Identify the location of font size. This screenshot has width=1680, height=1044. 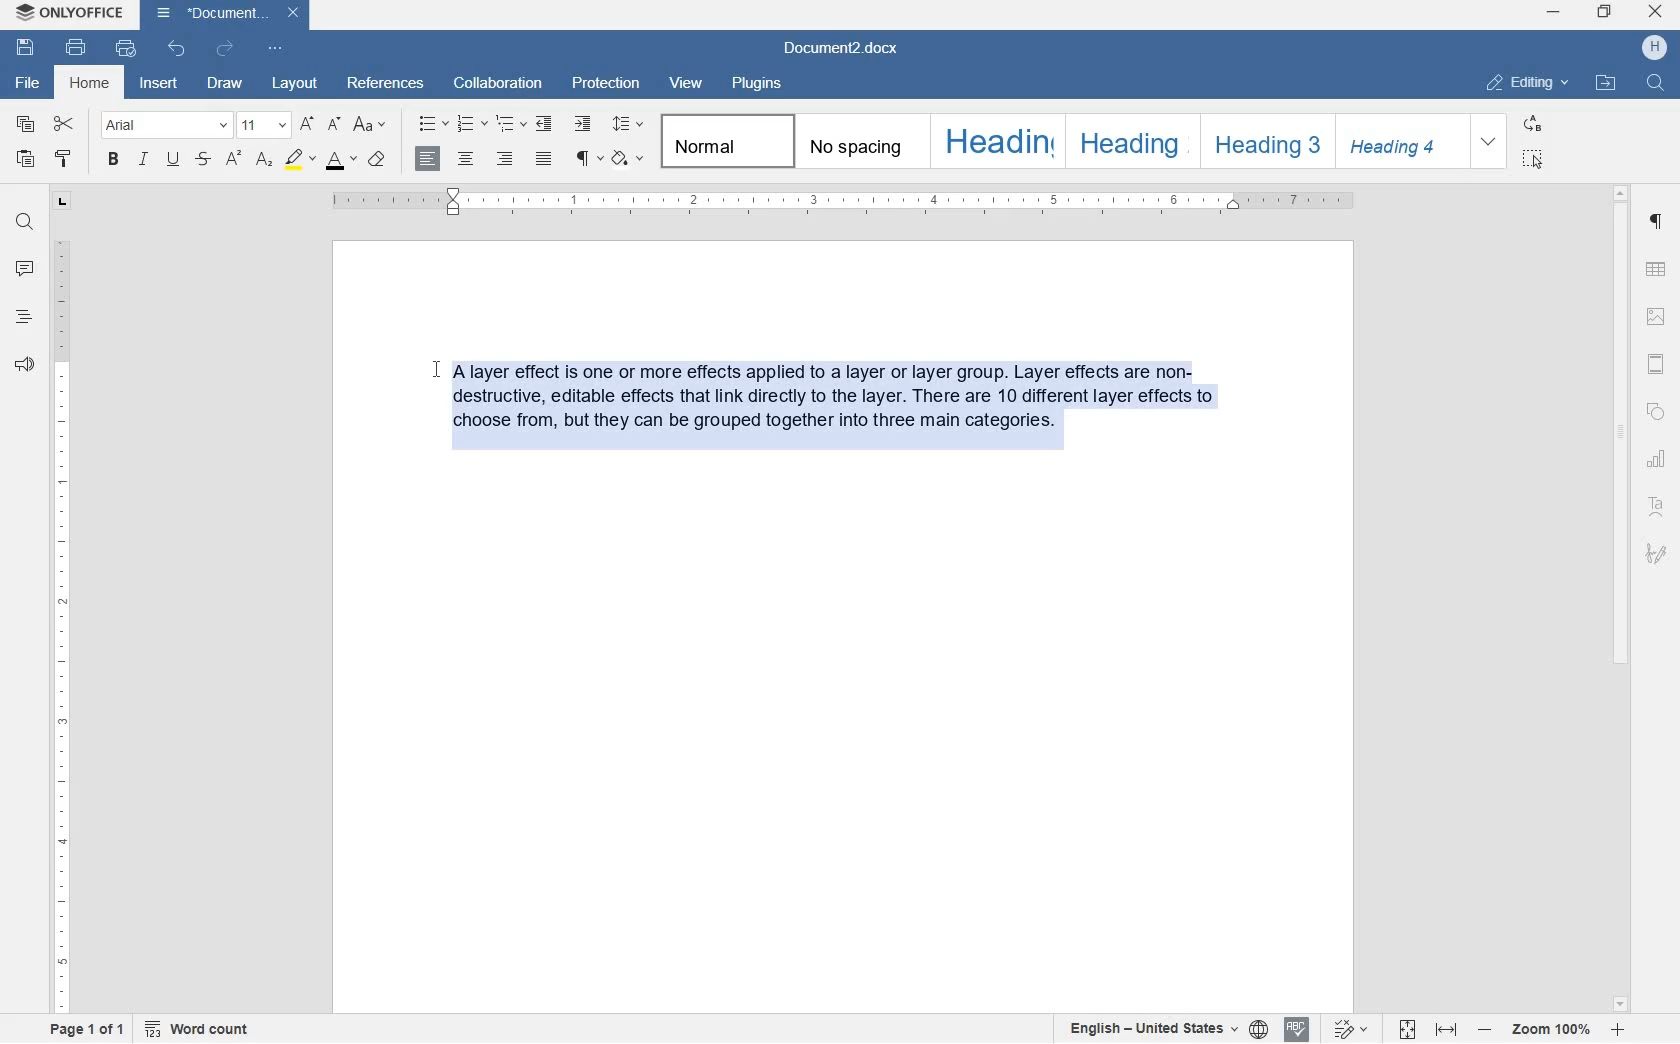
(265, 125).